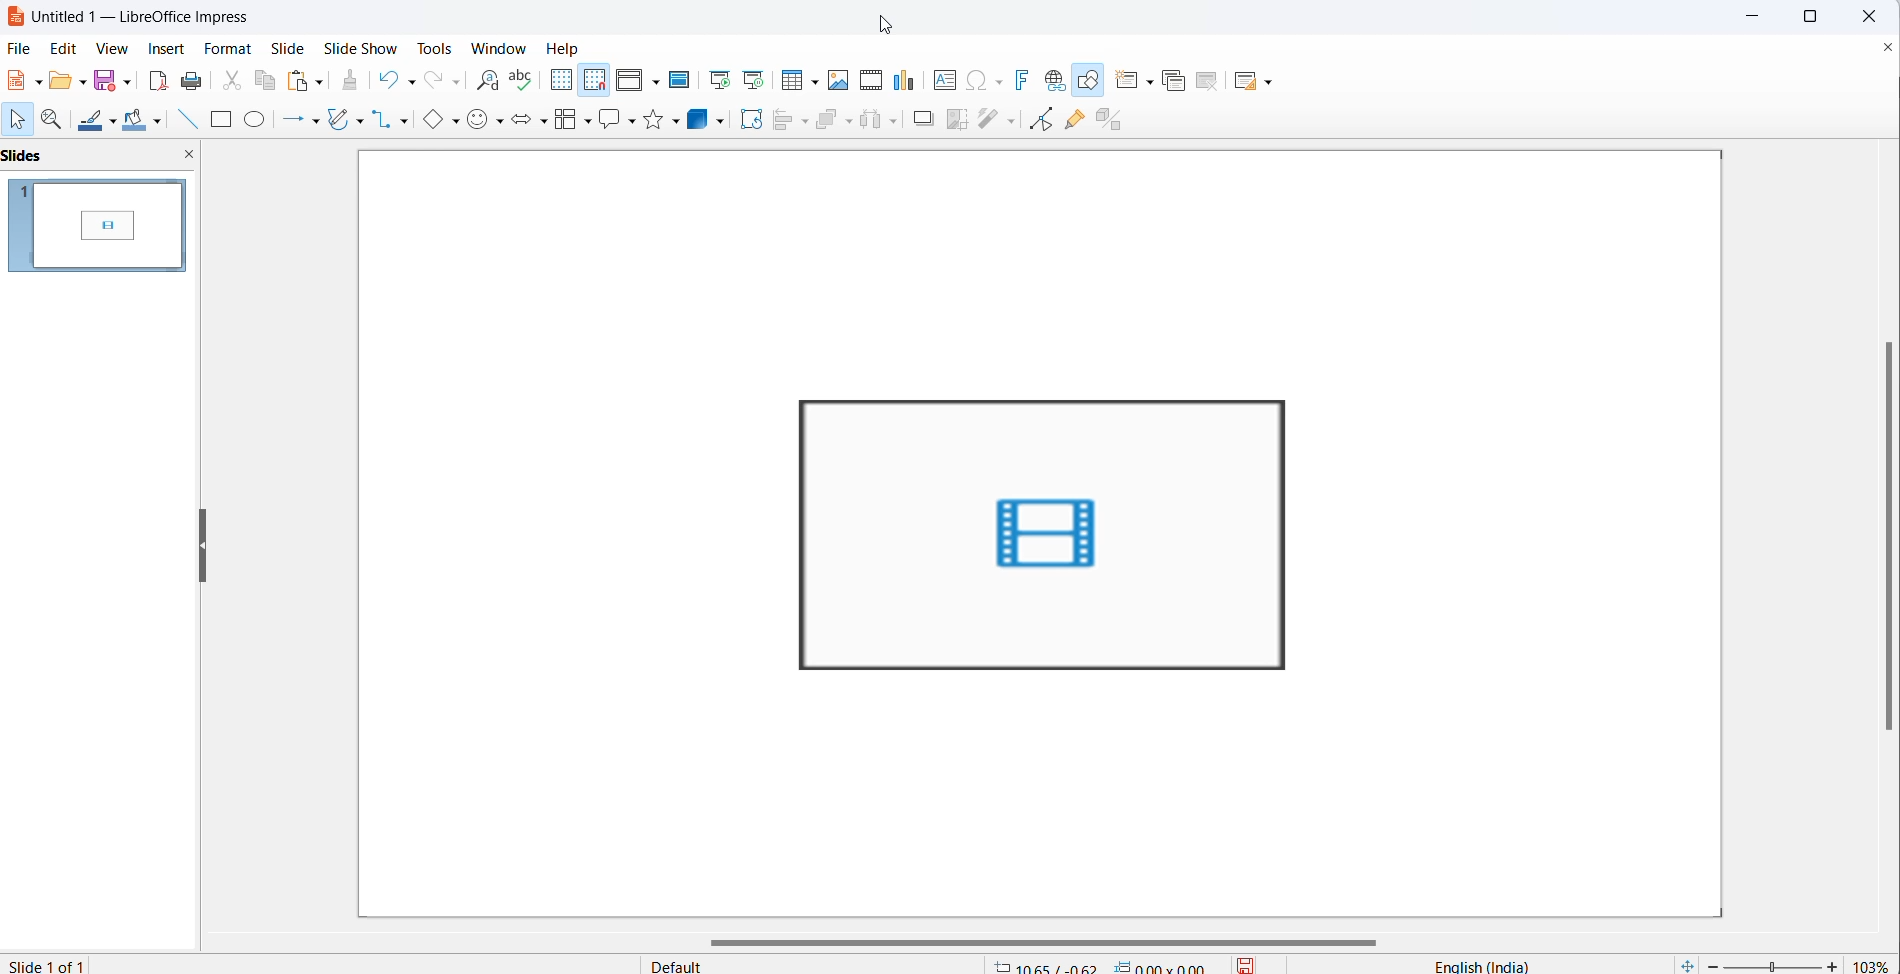 The image size is (1900, 974). Describe the element at coordinates (104, 82) in the screenshot. I see `save` at that location.